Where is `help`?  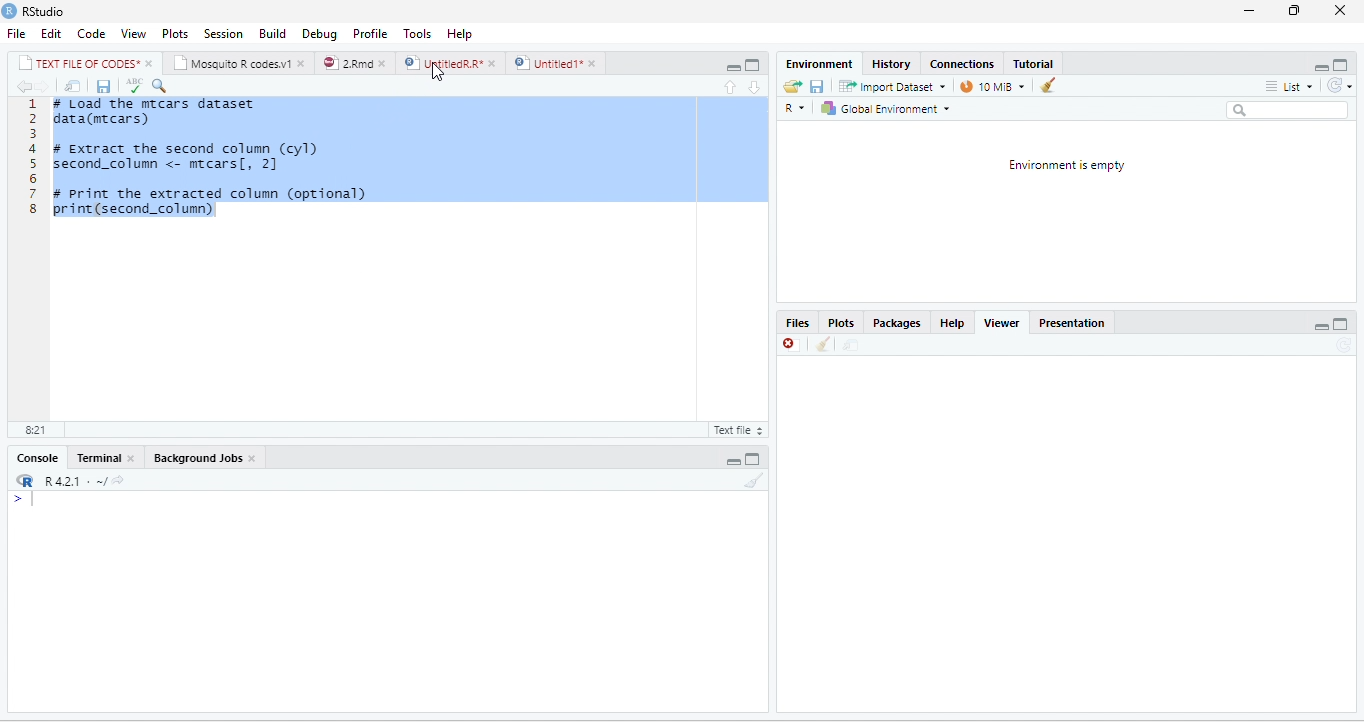
help is located at coordinates (952, 324).